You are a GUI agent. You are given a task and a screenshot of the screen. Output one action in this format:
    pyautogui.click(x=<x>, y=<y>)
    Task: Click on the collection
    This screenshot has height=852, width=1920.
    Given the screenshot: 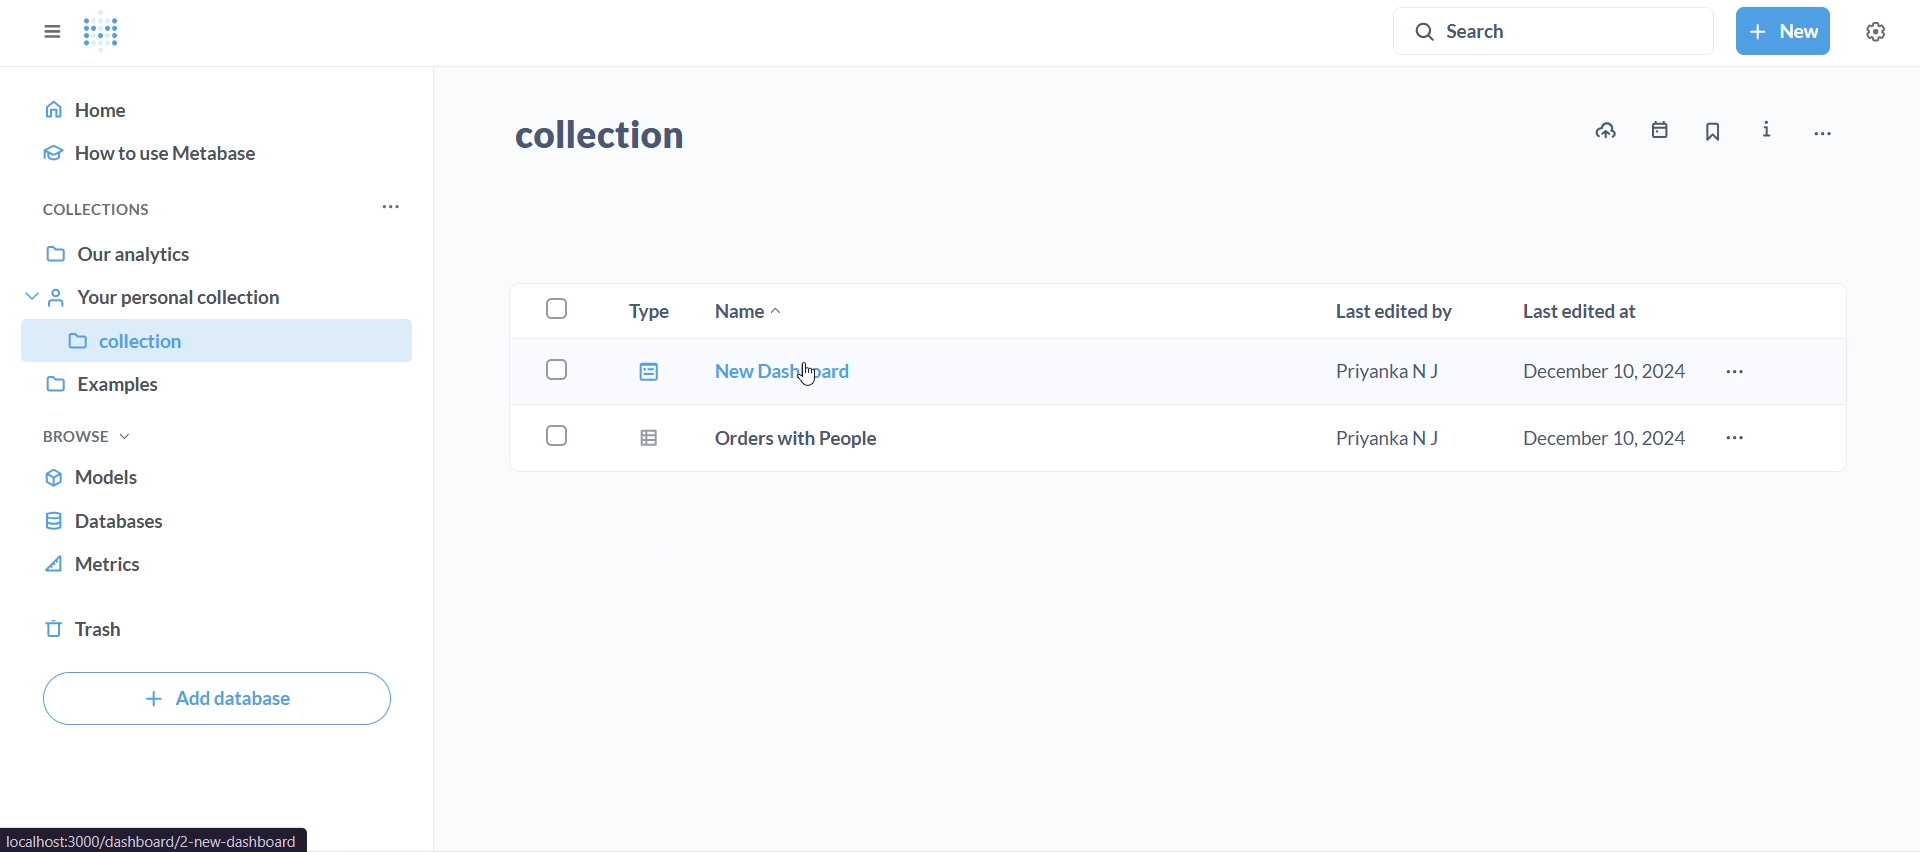 What is the action you would take?
    pyautogui.click(x=604, y=135)
    